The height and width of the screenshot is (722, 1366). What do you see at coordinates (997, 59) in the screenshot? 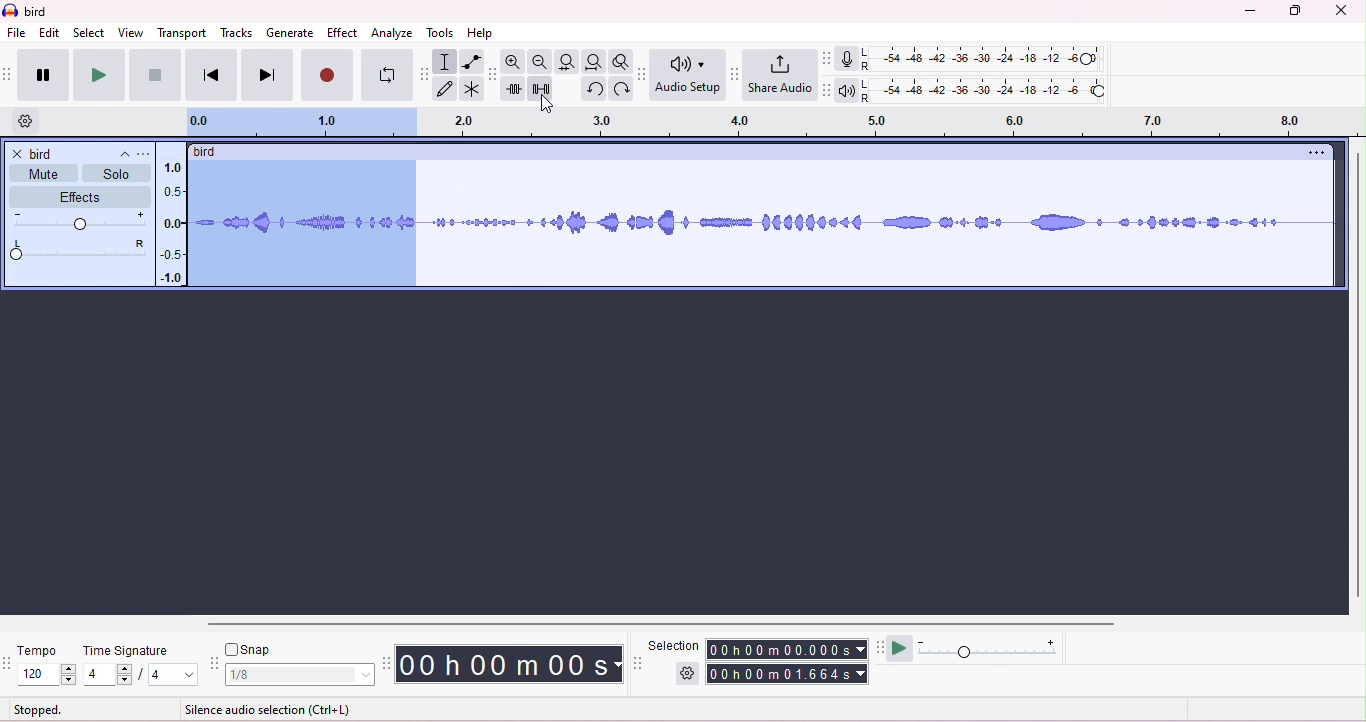
I see `recording level` at bounding box center [997, 59].